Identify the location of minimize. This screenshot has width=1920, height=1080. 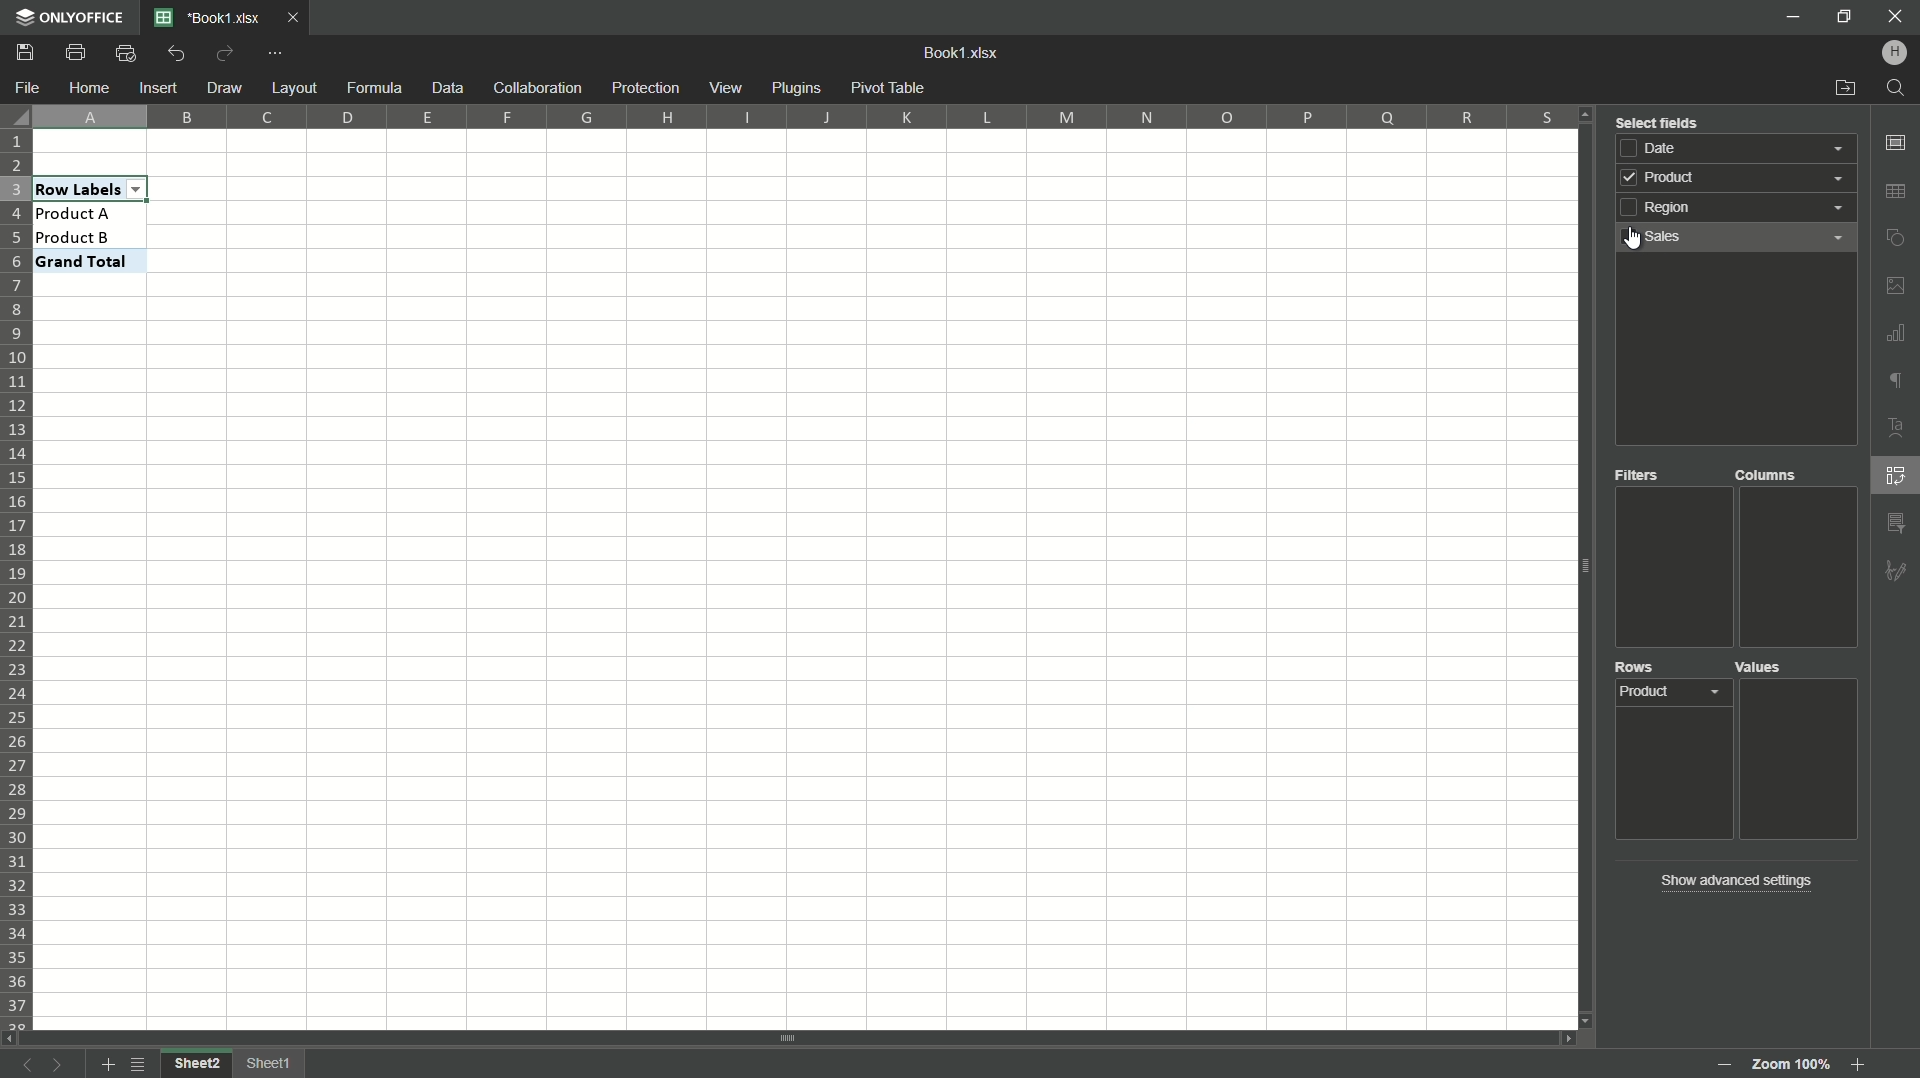
(1792, 17).